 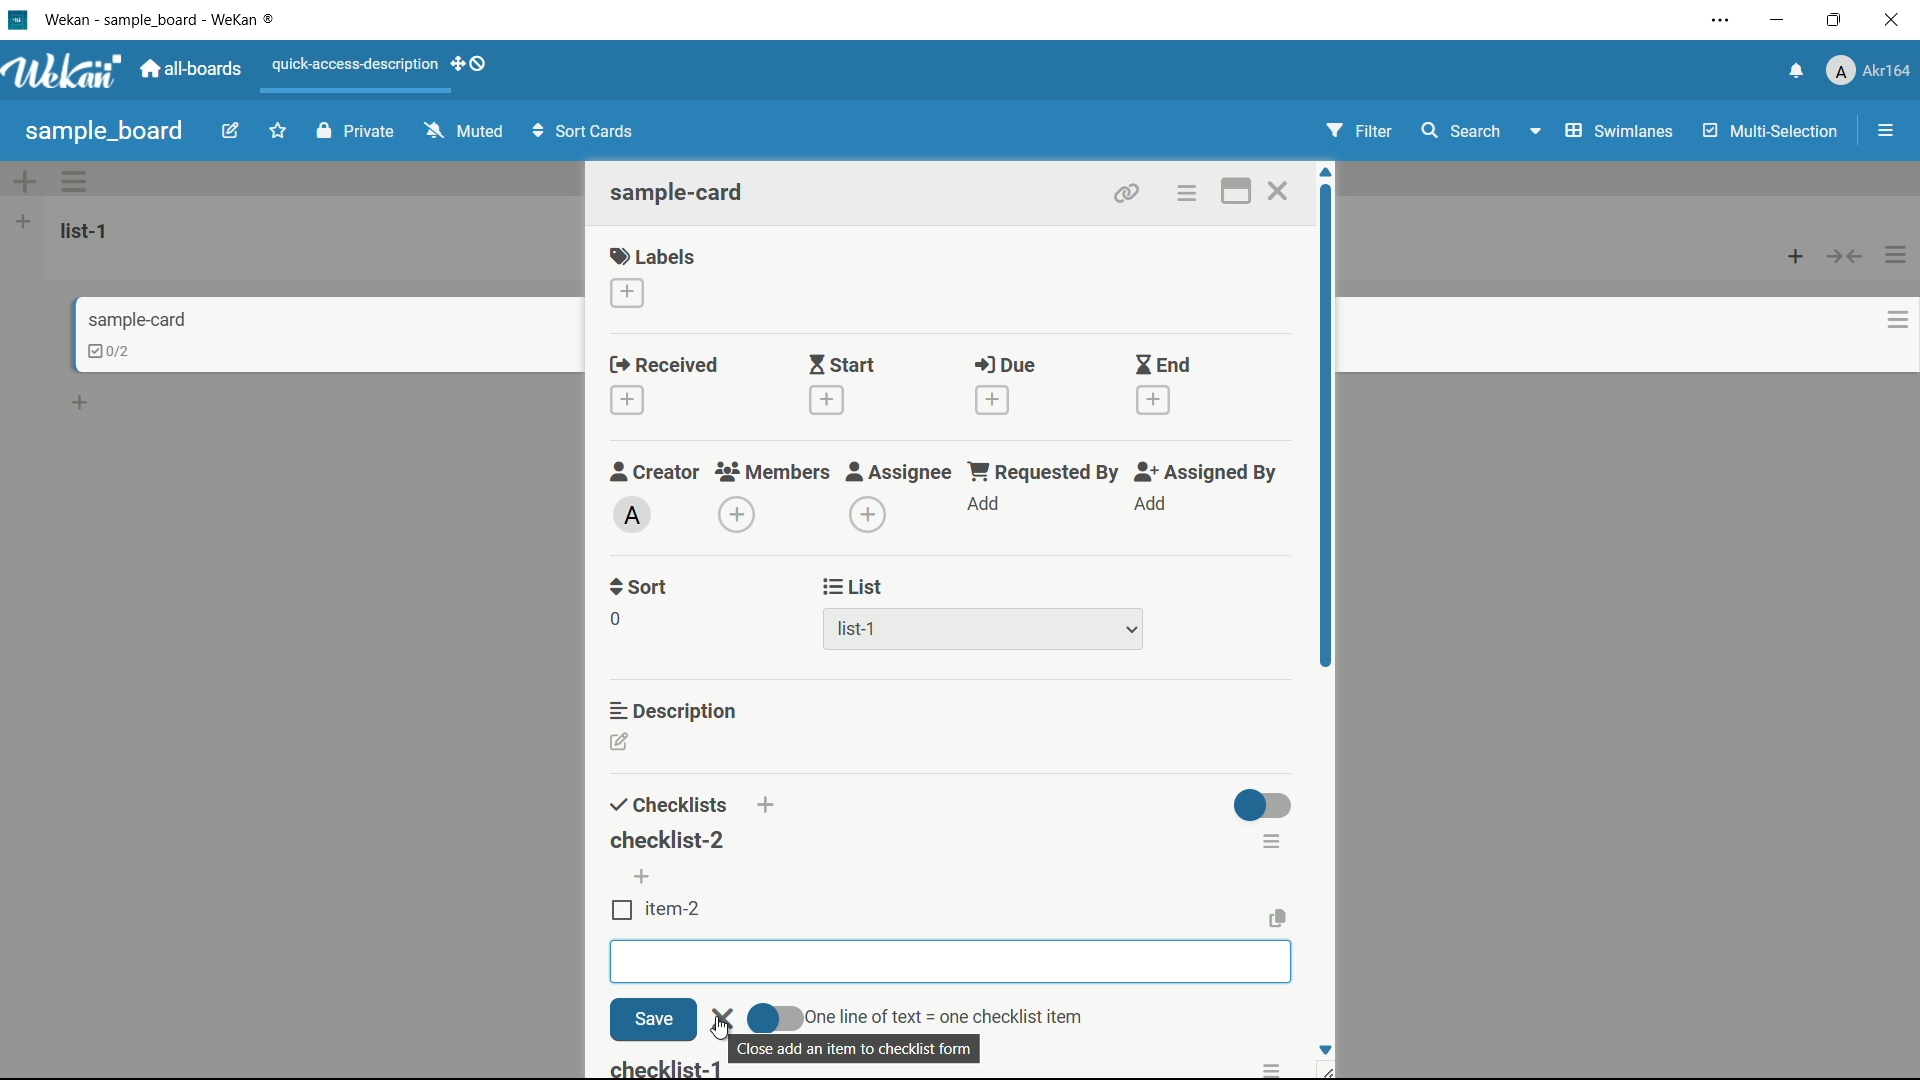 What do you see at coordinates (111, 351) in the screenshot?
I see `cklist` at bounding box center [111, 351].